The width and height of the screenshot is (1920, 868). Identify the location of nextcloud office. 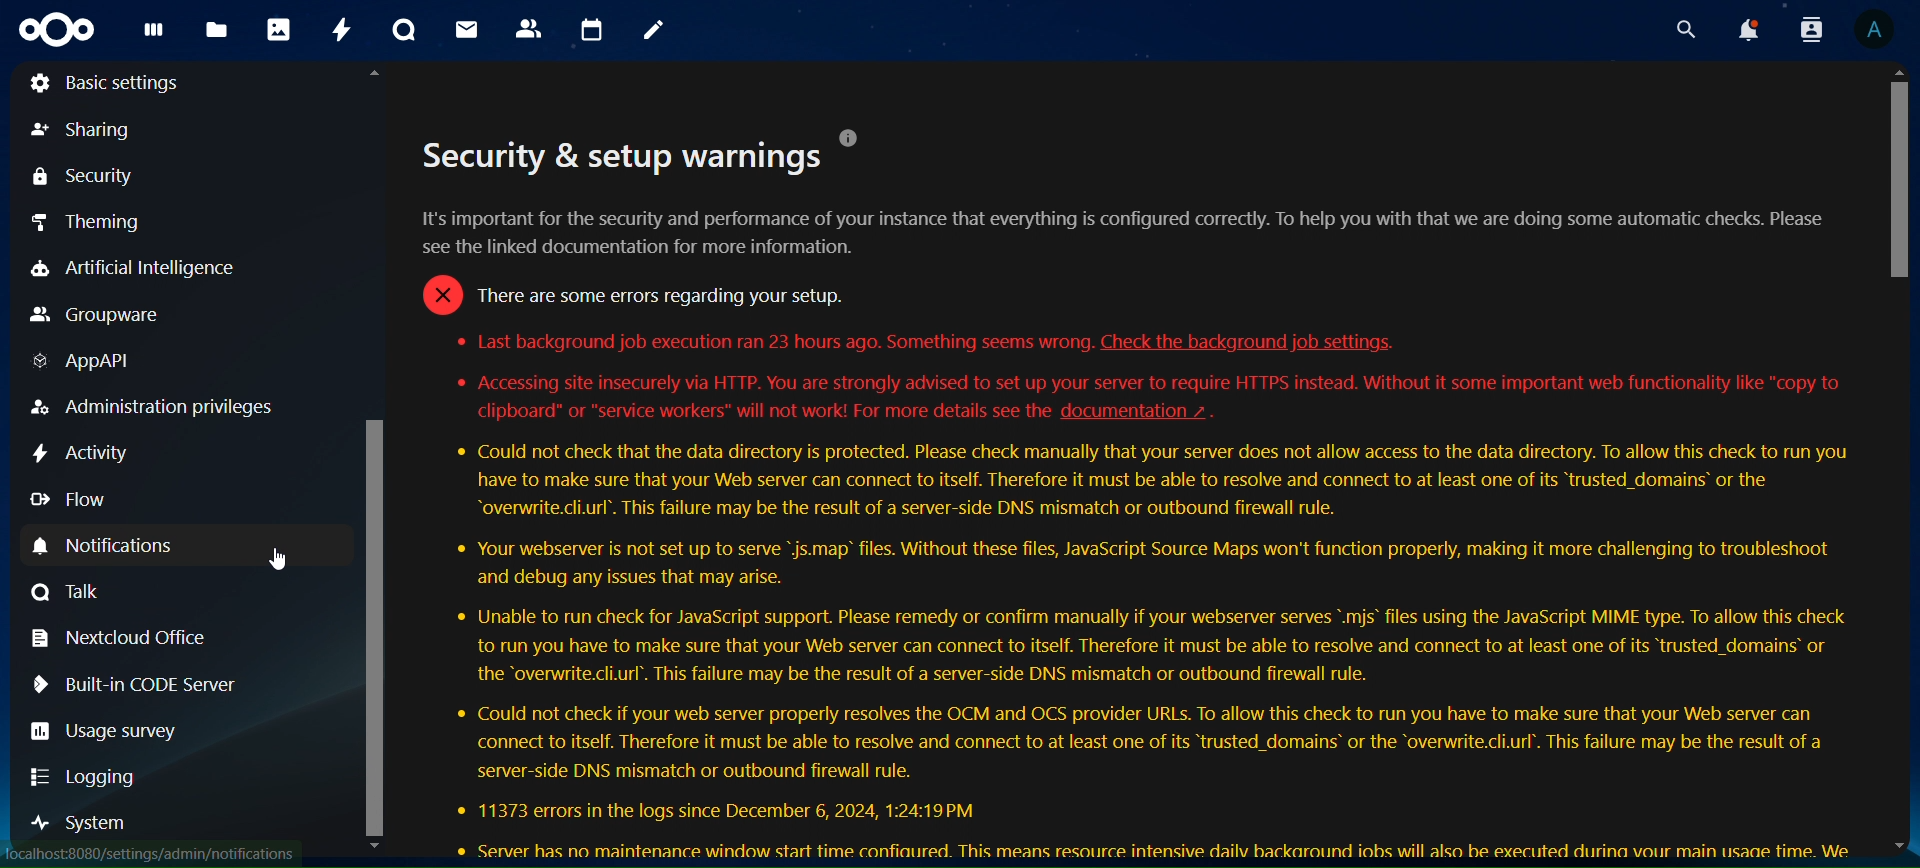
(123, 636).